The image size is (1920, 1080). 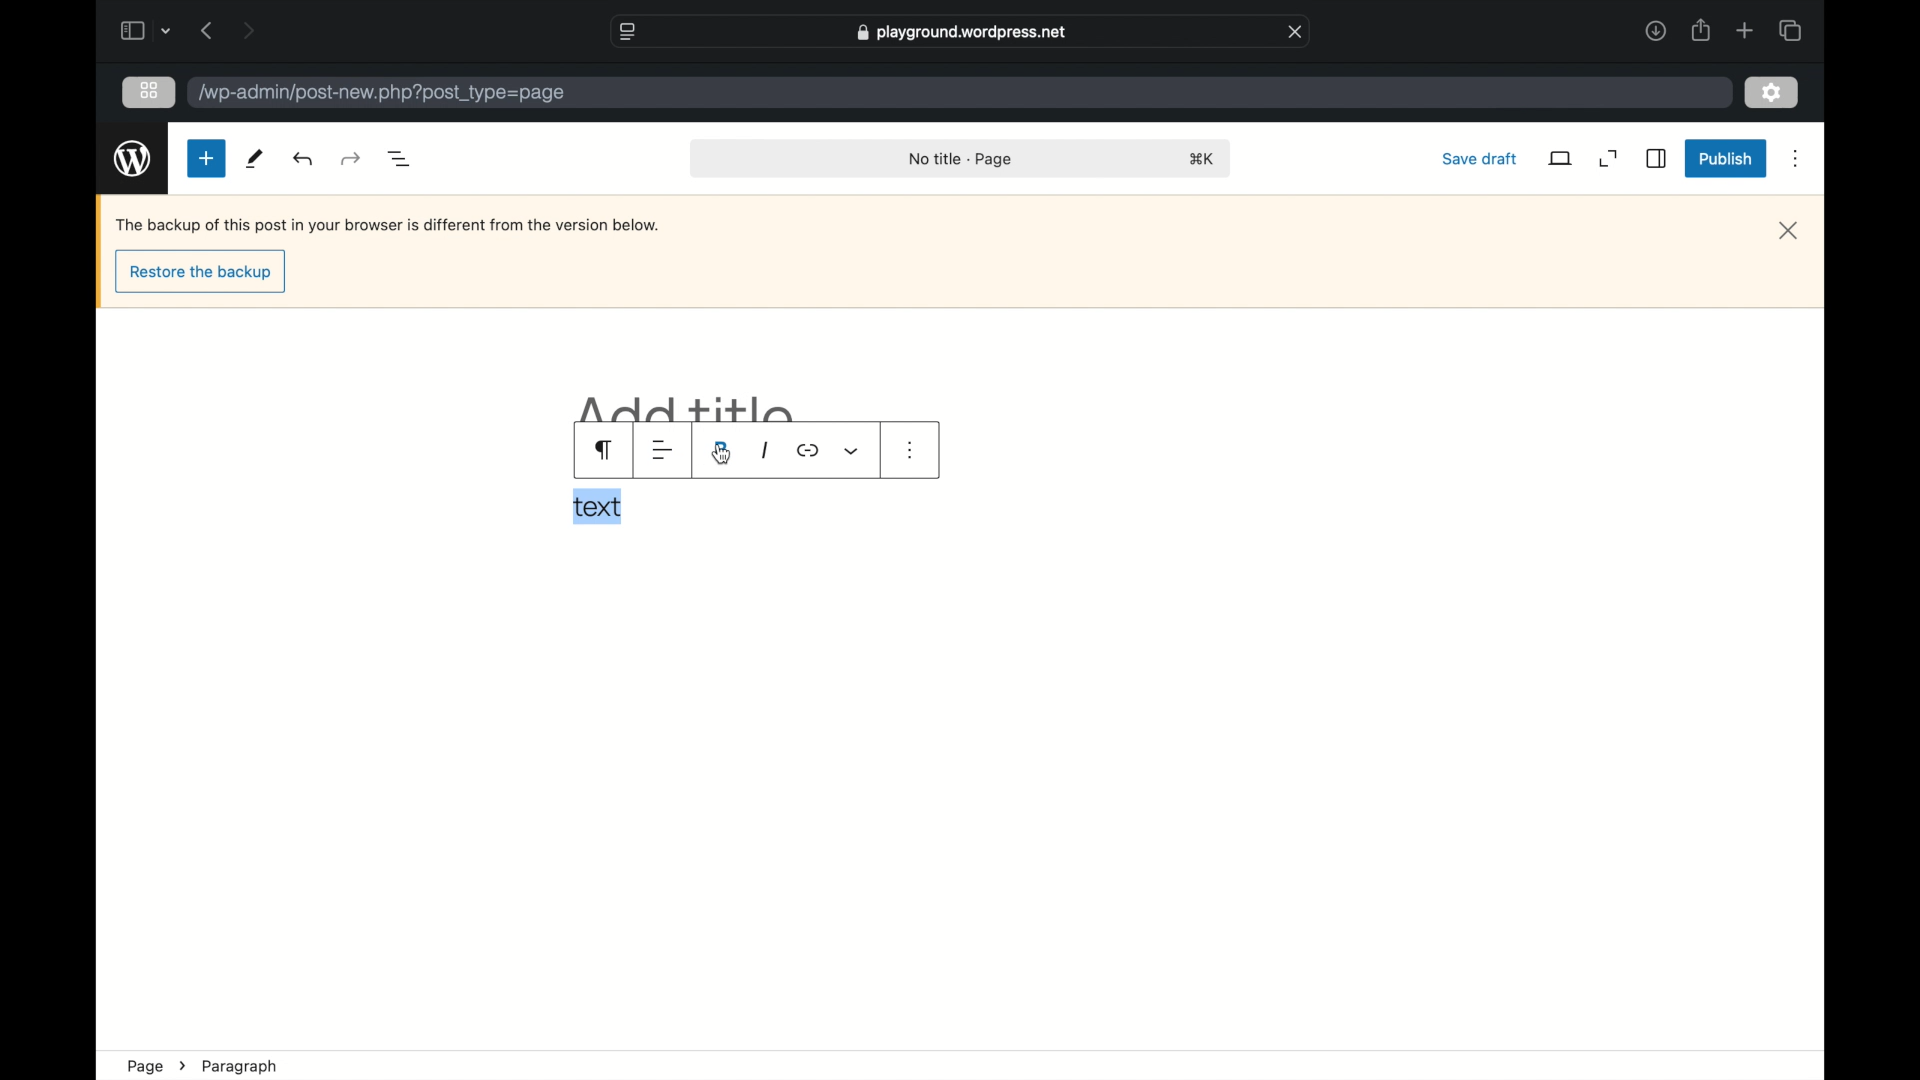 What do you see at coordinates (1792, 30) in the screenshot?
I see `show tab overview` at bounding box center [1792, 30].